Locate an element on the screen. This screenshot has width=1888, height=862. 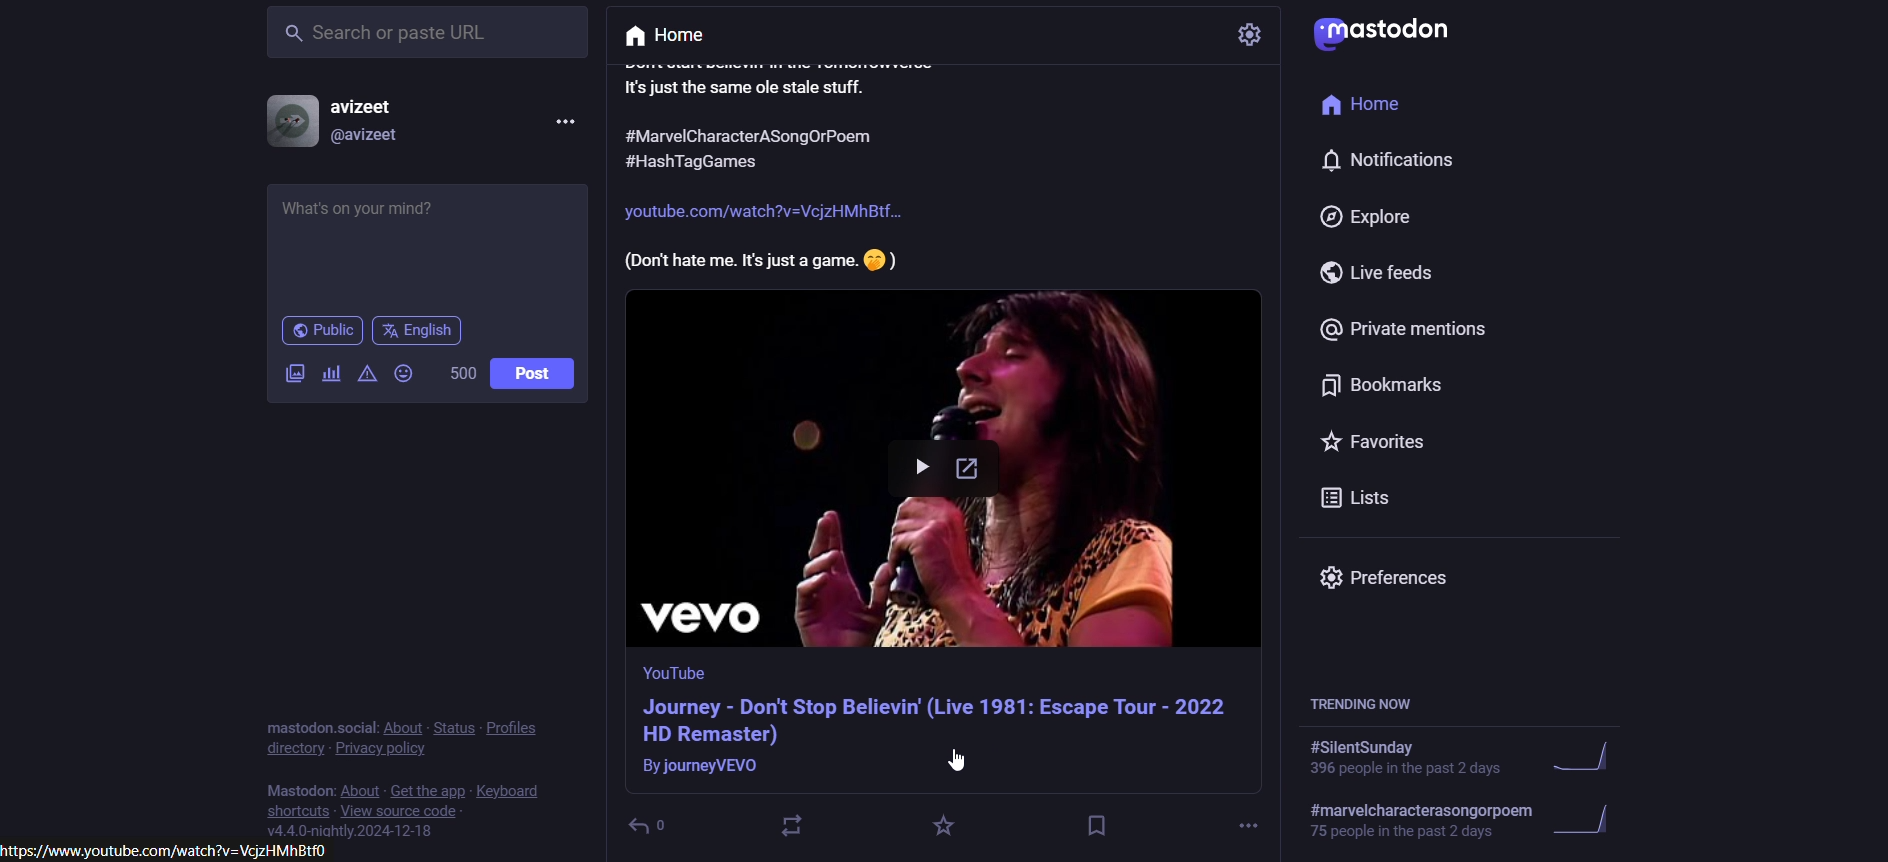
notification is located at coordinates (1387, 161).